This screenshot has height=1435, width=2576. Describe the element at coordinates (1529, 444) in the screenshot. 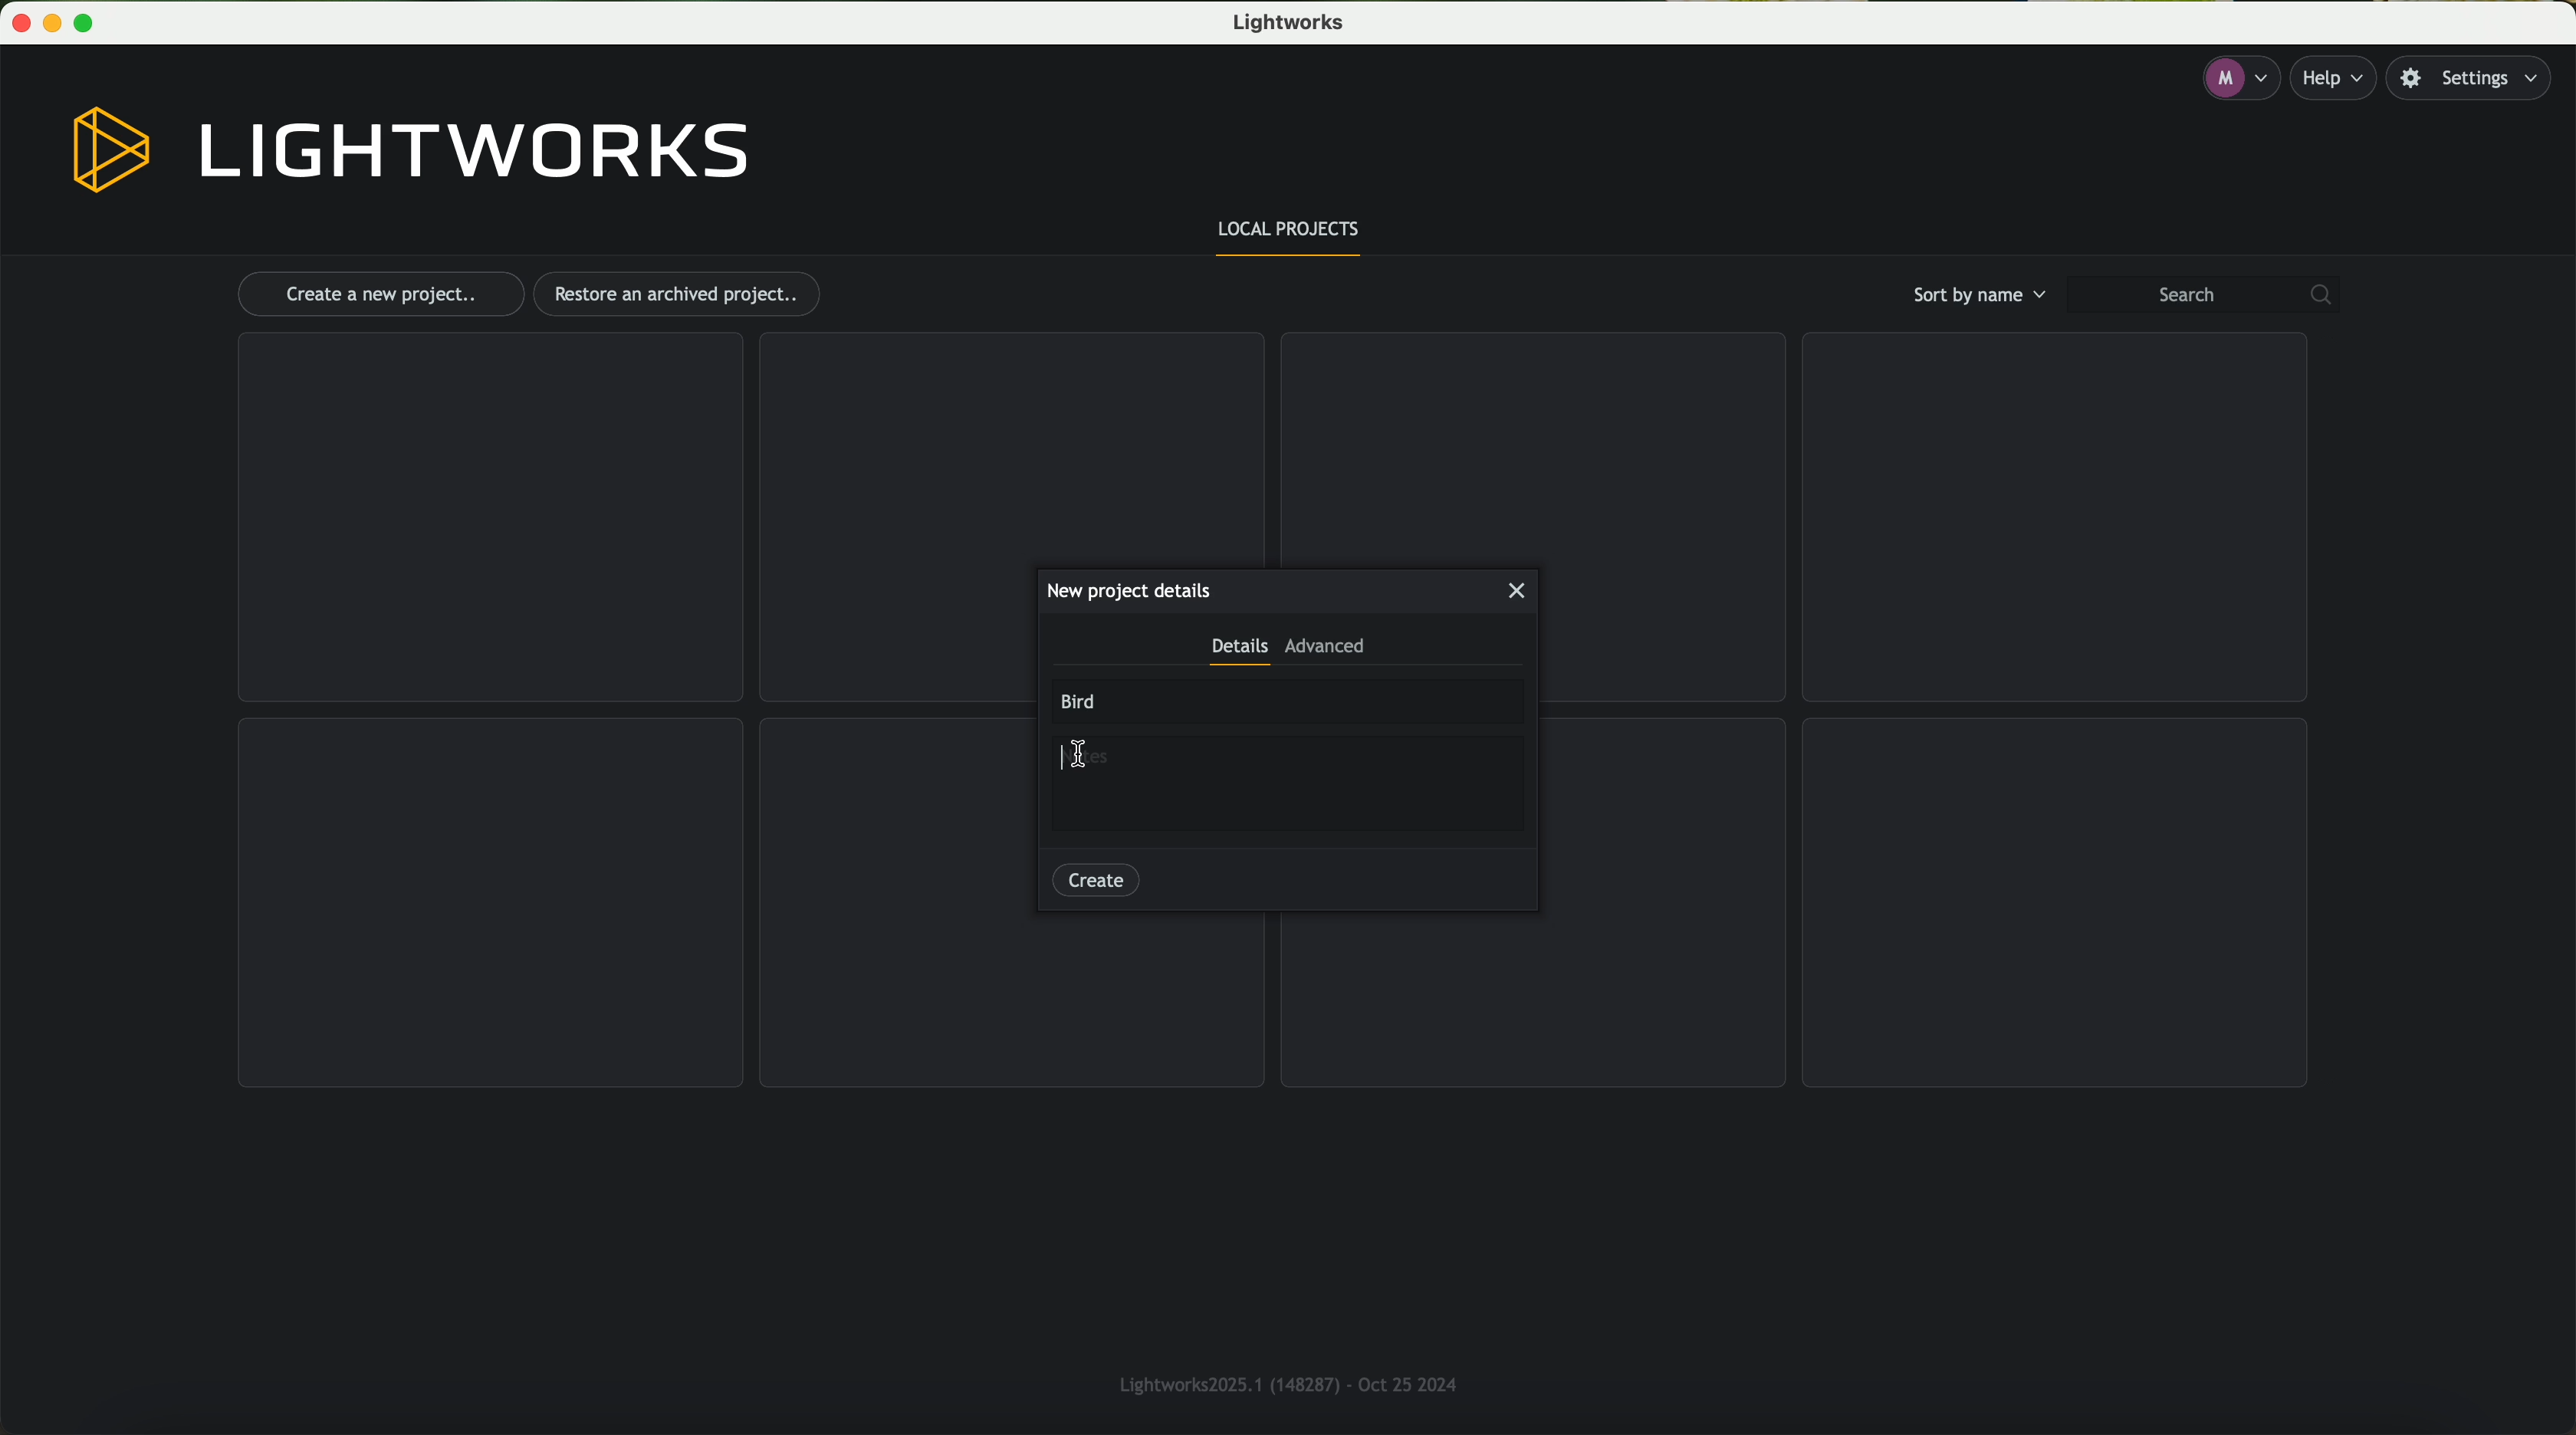

I see `grid` at that location.